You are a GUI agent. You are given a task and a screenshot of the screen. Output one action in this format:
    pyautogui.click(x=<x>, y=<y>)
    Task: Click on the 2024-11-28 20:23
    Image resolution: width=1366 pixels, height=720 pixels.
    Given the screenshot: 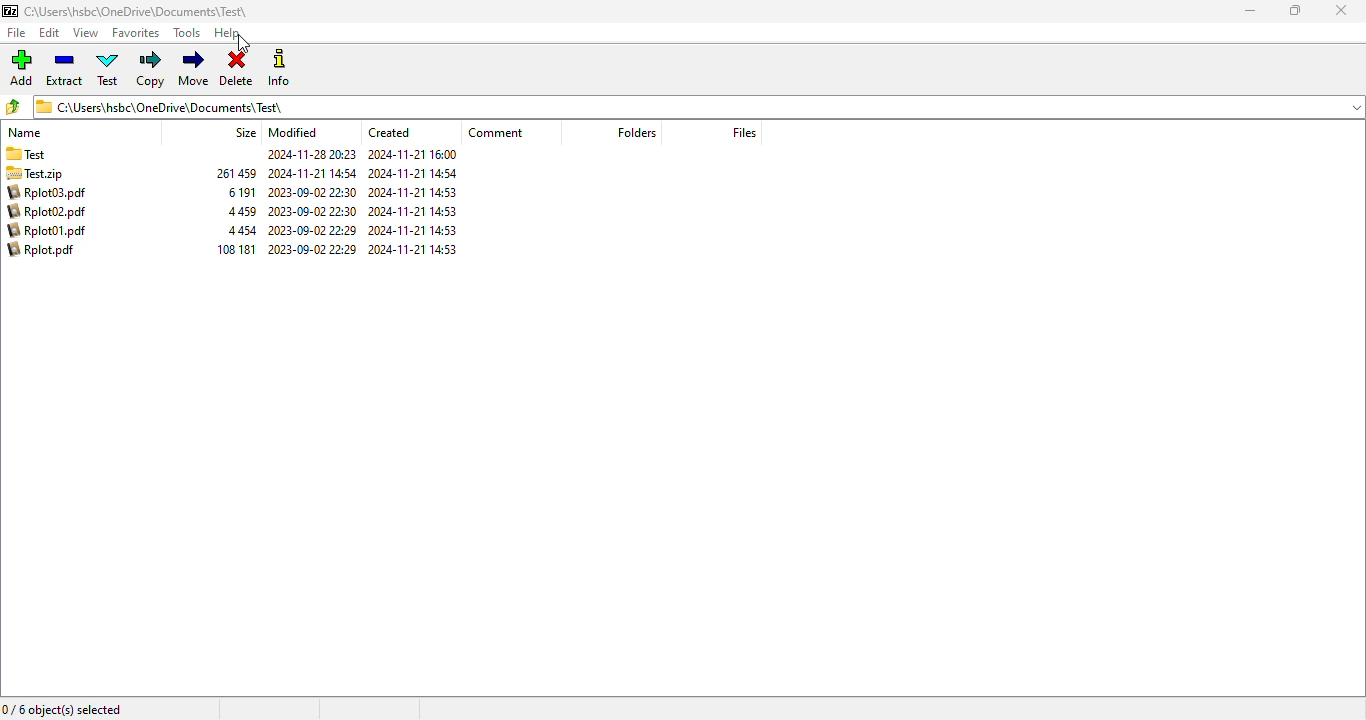 What is the action you would take?
    pyautogui.click(x=308, y=156)
    